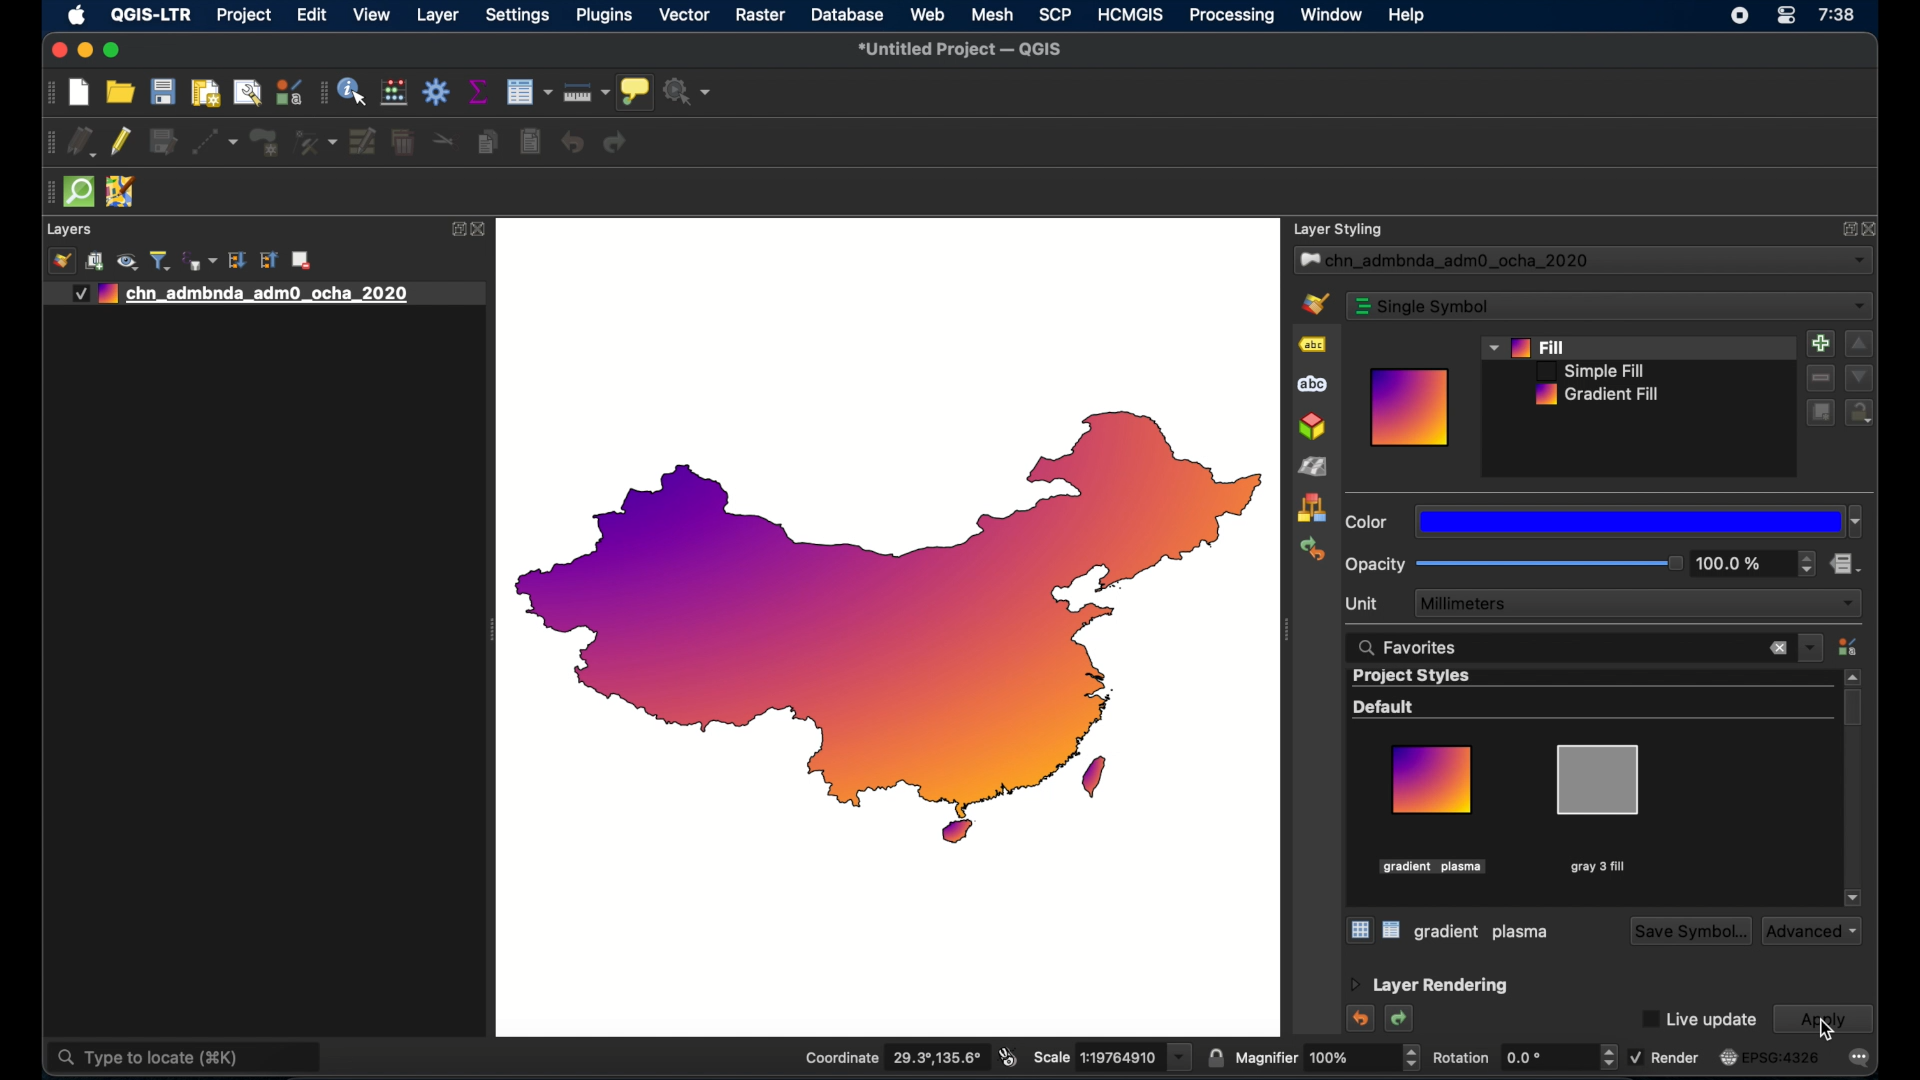  What do you see at coordinates (606, 15) in the screenshot?
I see `plugins` at bounding box center [606, 15].